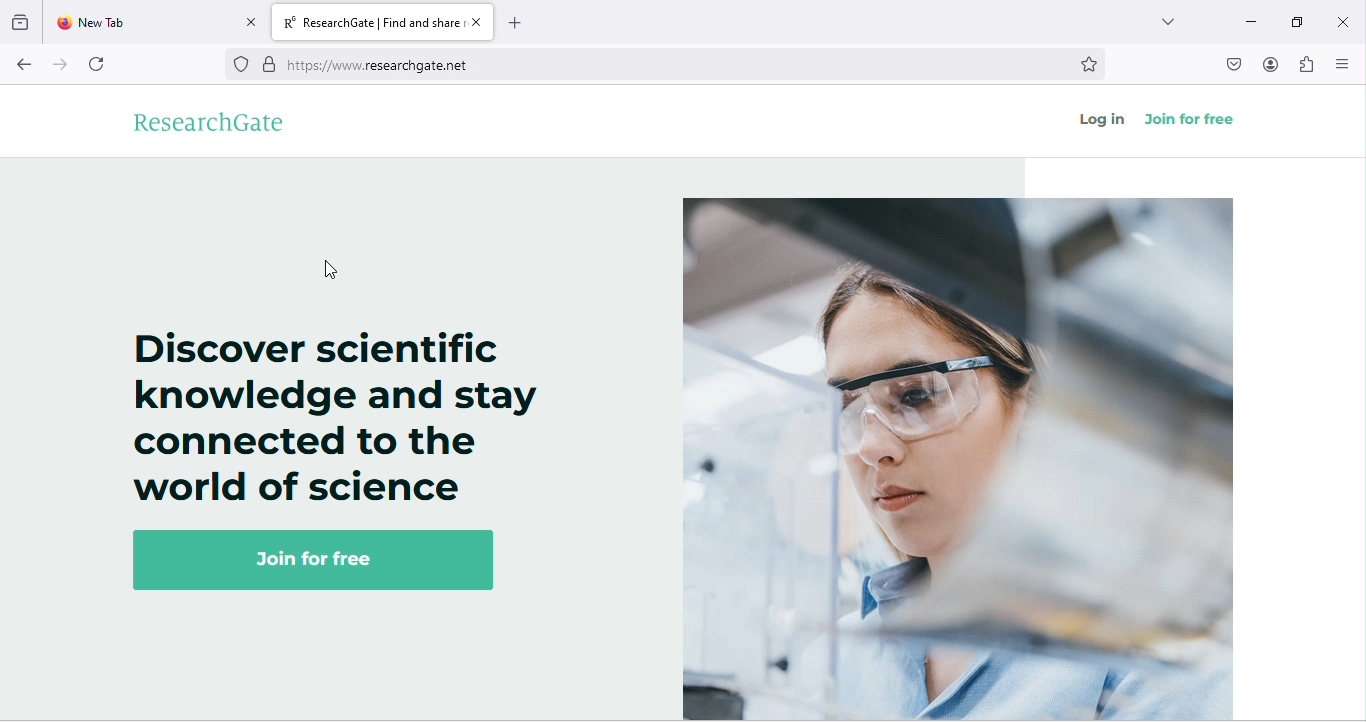 The image size is (1366, 722). What do you see at coordinates (1098, 120) in the screenshot?
I see `log in` at bounding box center [1098, 120].